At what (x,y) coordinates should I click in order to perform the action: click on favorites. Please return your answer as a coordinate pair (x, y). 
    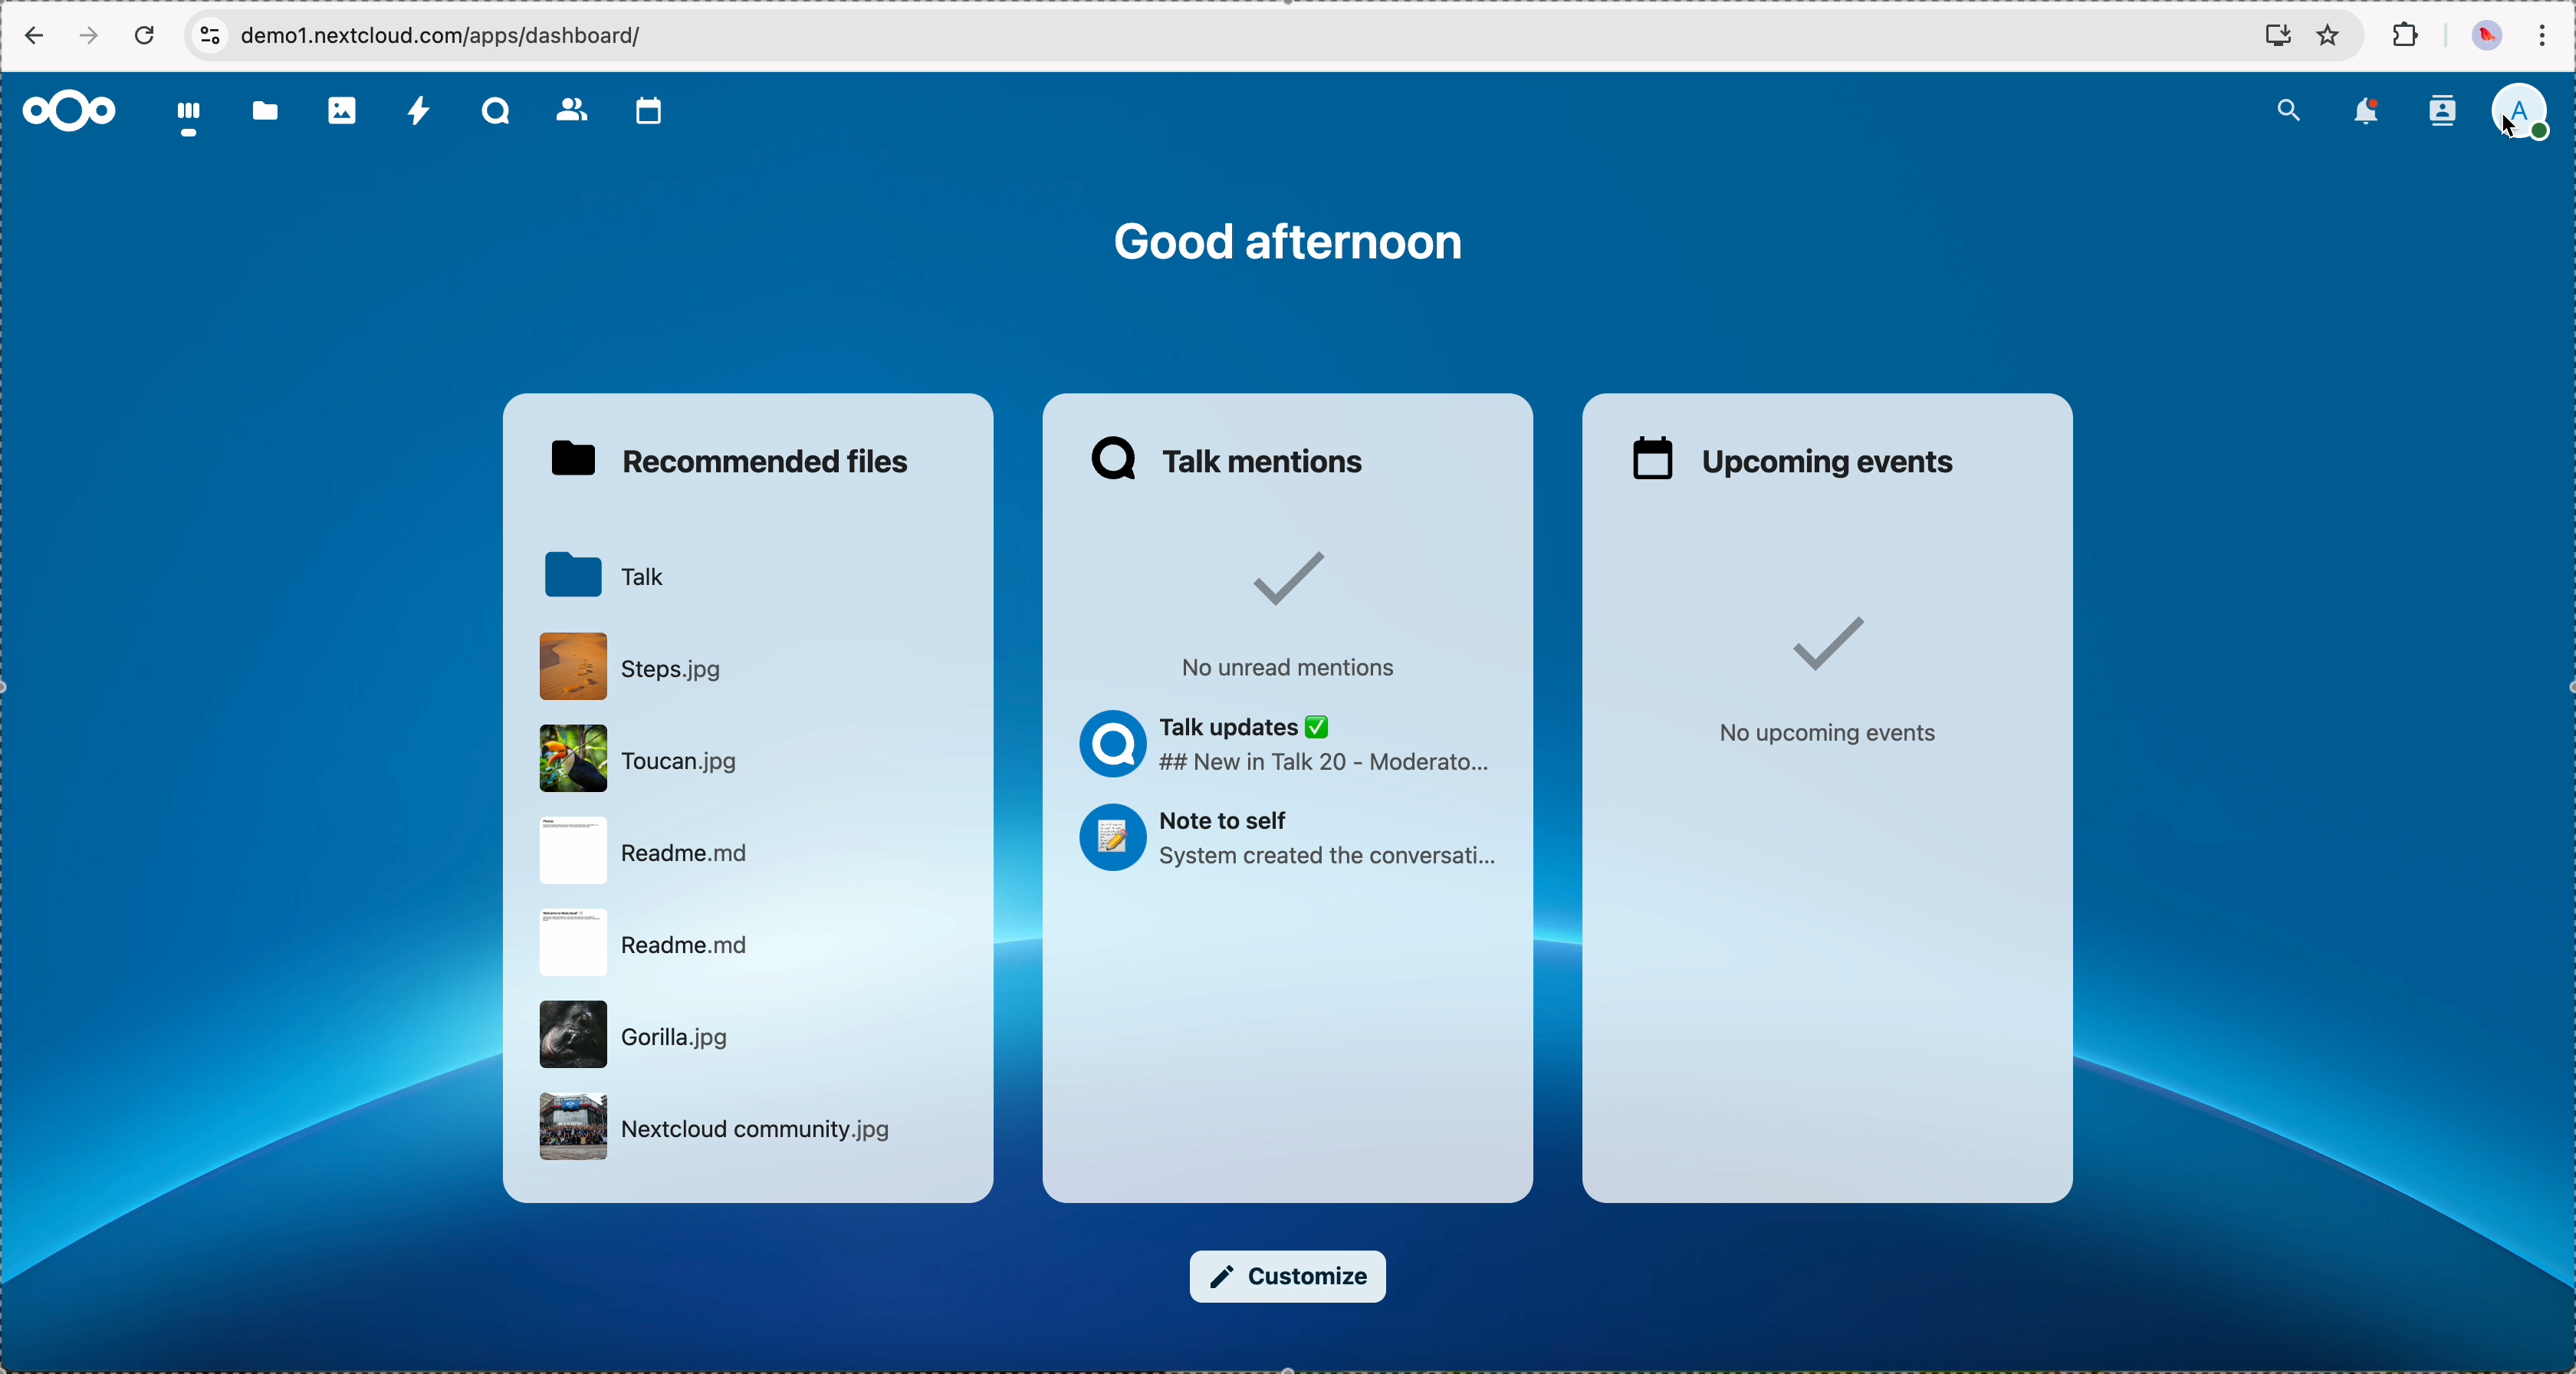
    Looking at the image, I should click on (2328, 37).